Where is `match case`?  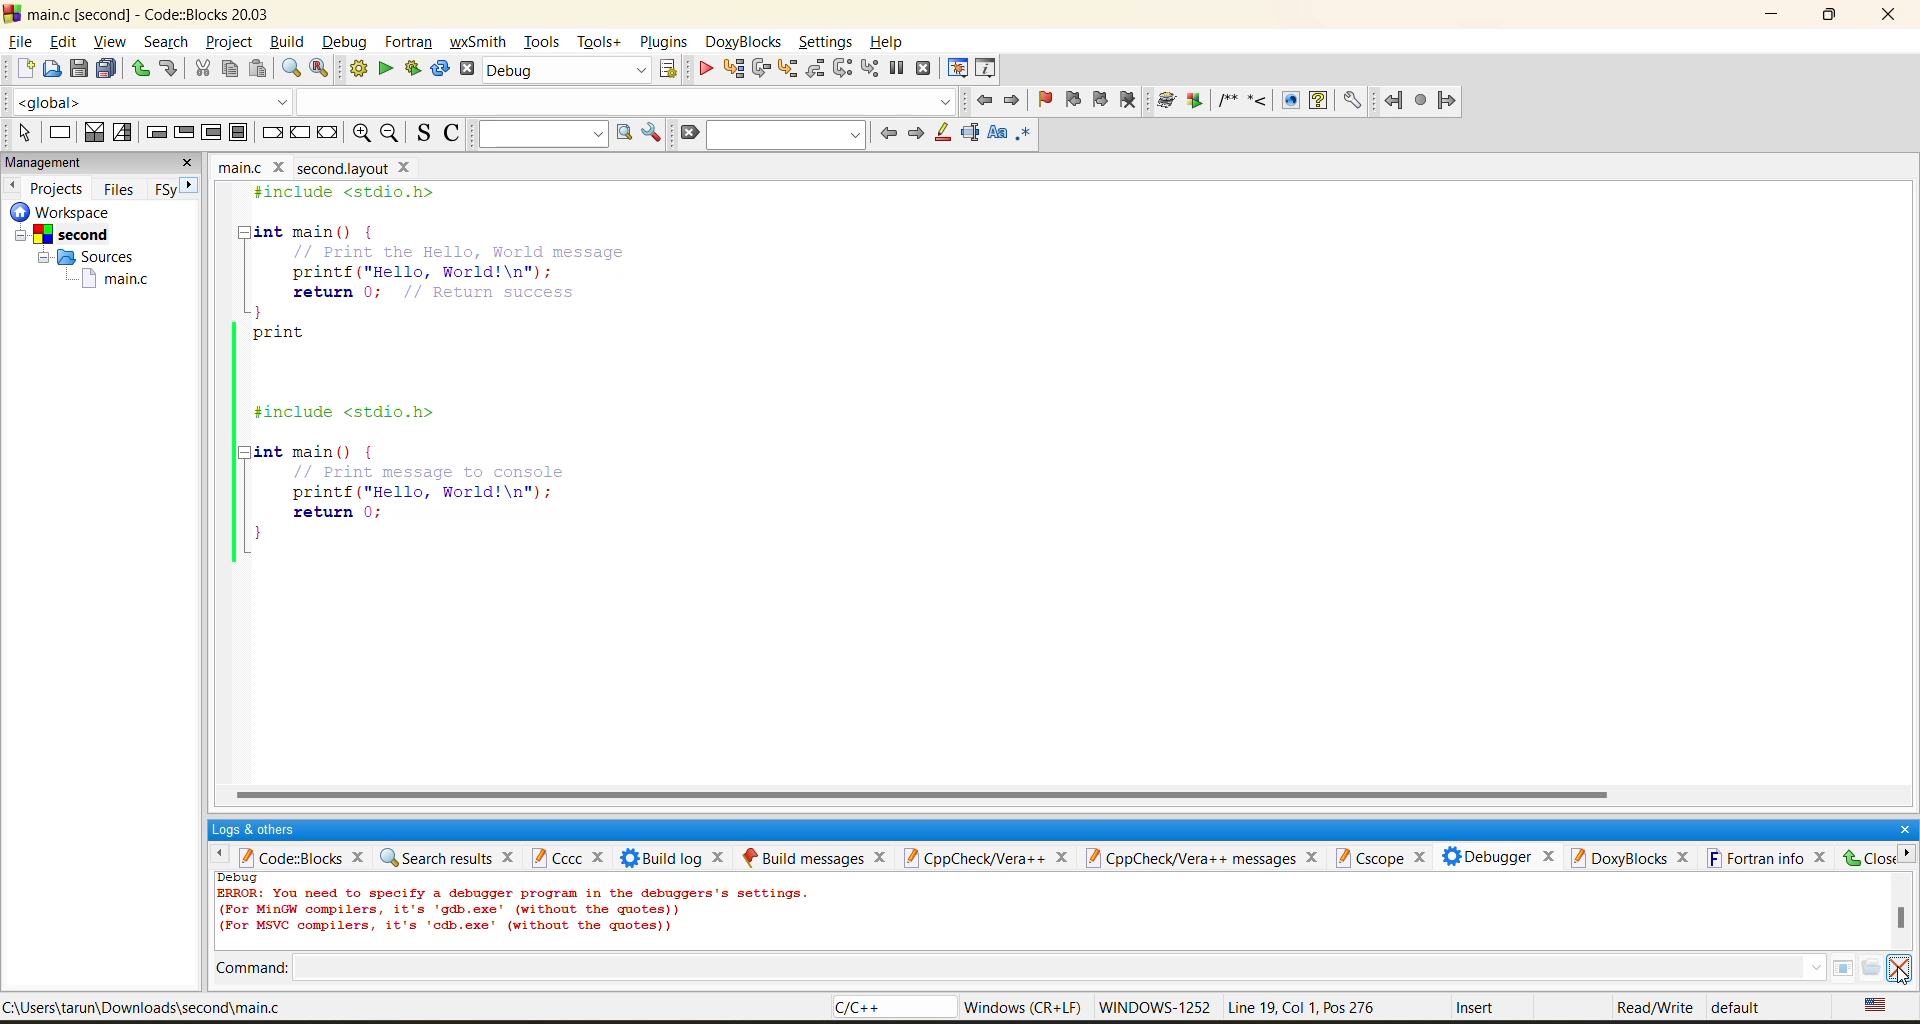
match case is located at coordinates (997, 136).